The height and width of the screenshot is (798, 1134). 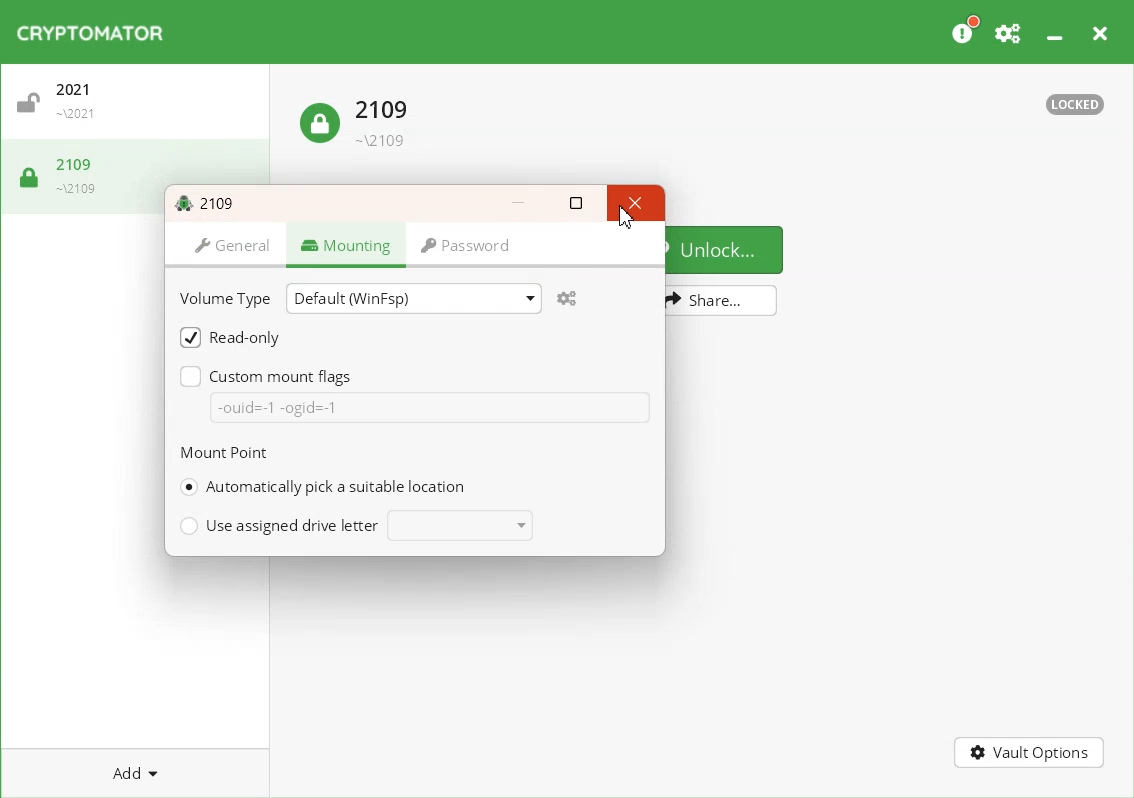 What do you see at coordinates (67, 174) in the screenshot?
I see `Lock Vault` at bounding box center [67, 174].